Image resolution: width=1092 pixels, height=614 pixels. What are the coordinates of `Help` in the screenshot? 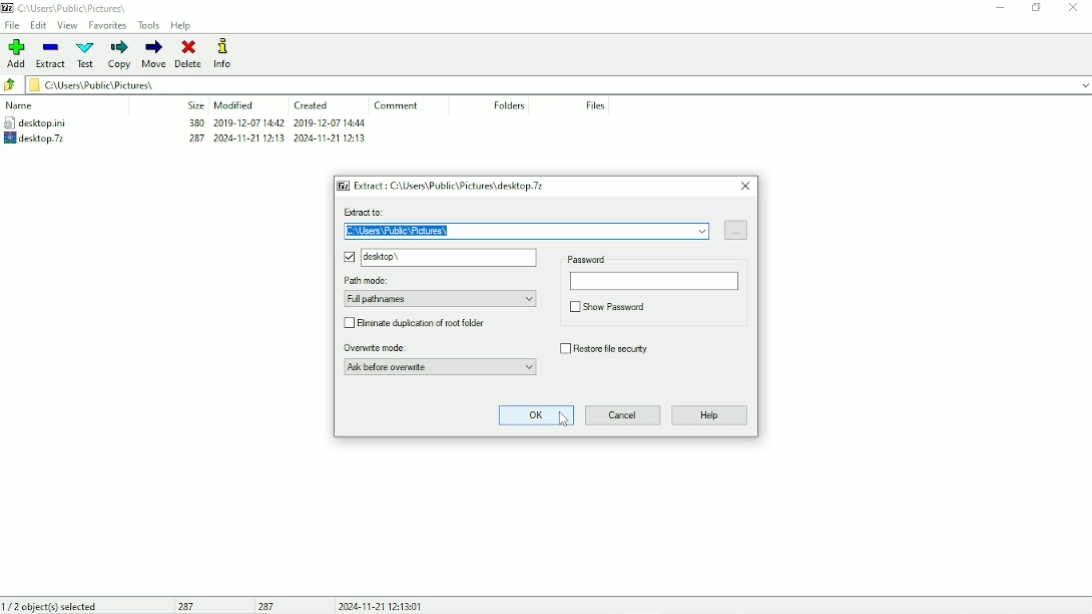 It's located at (181, 26).